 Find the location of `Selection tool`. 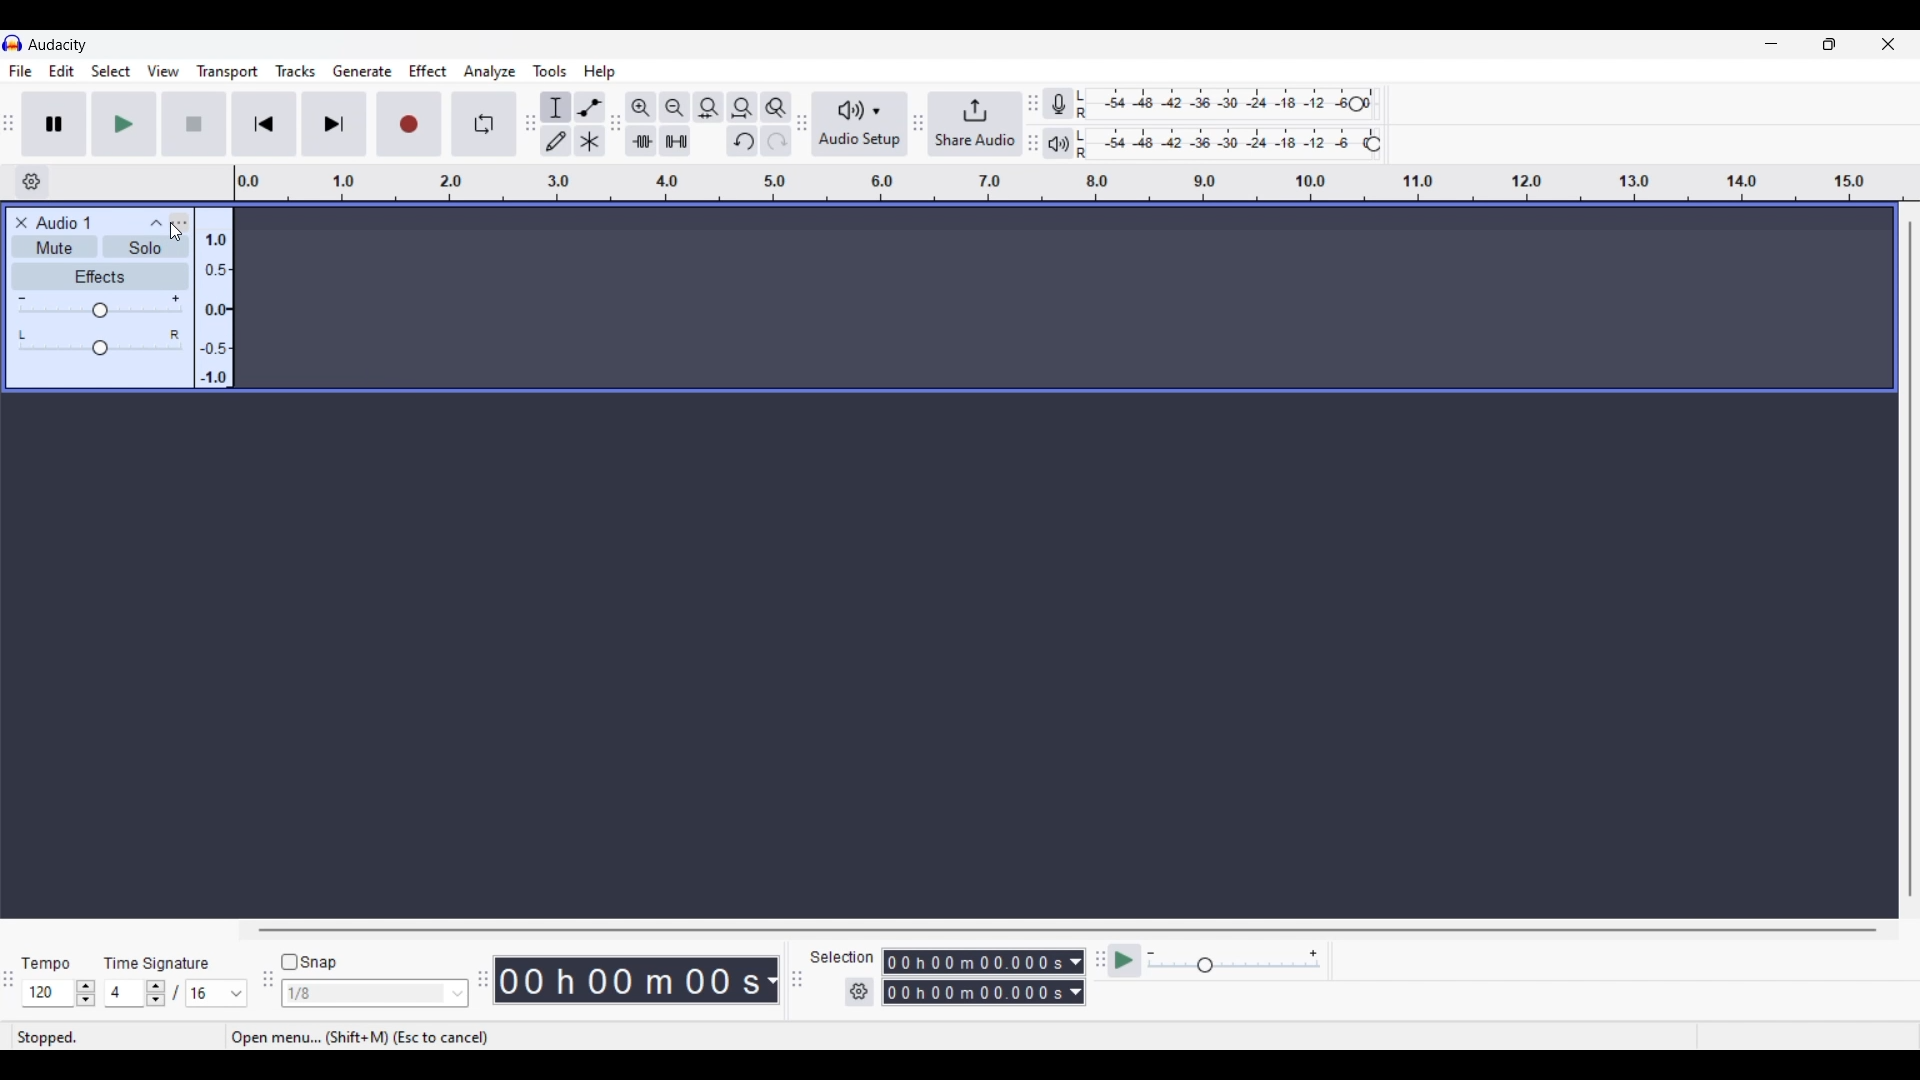

Selection tool is located at coordinates (556, 107).